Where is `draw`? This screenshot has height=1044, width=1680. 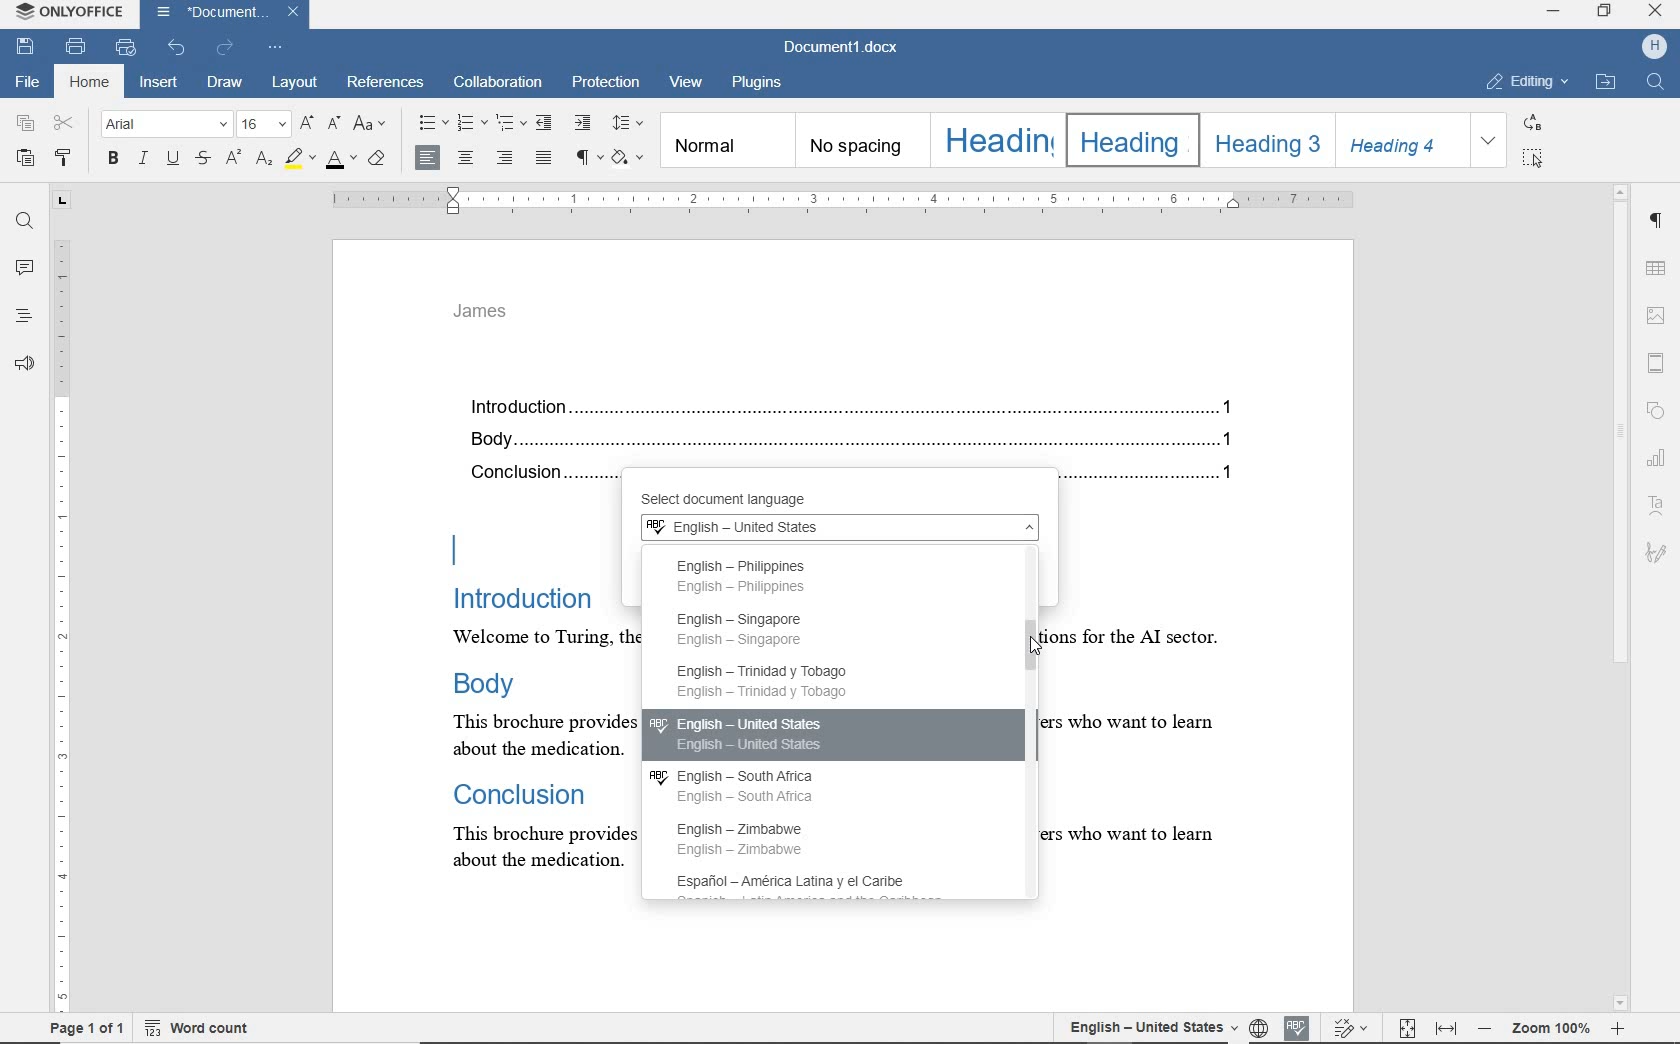
draw is located at coordinates (228, 84).